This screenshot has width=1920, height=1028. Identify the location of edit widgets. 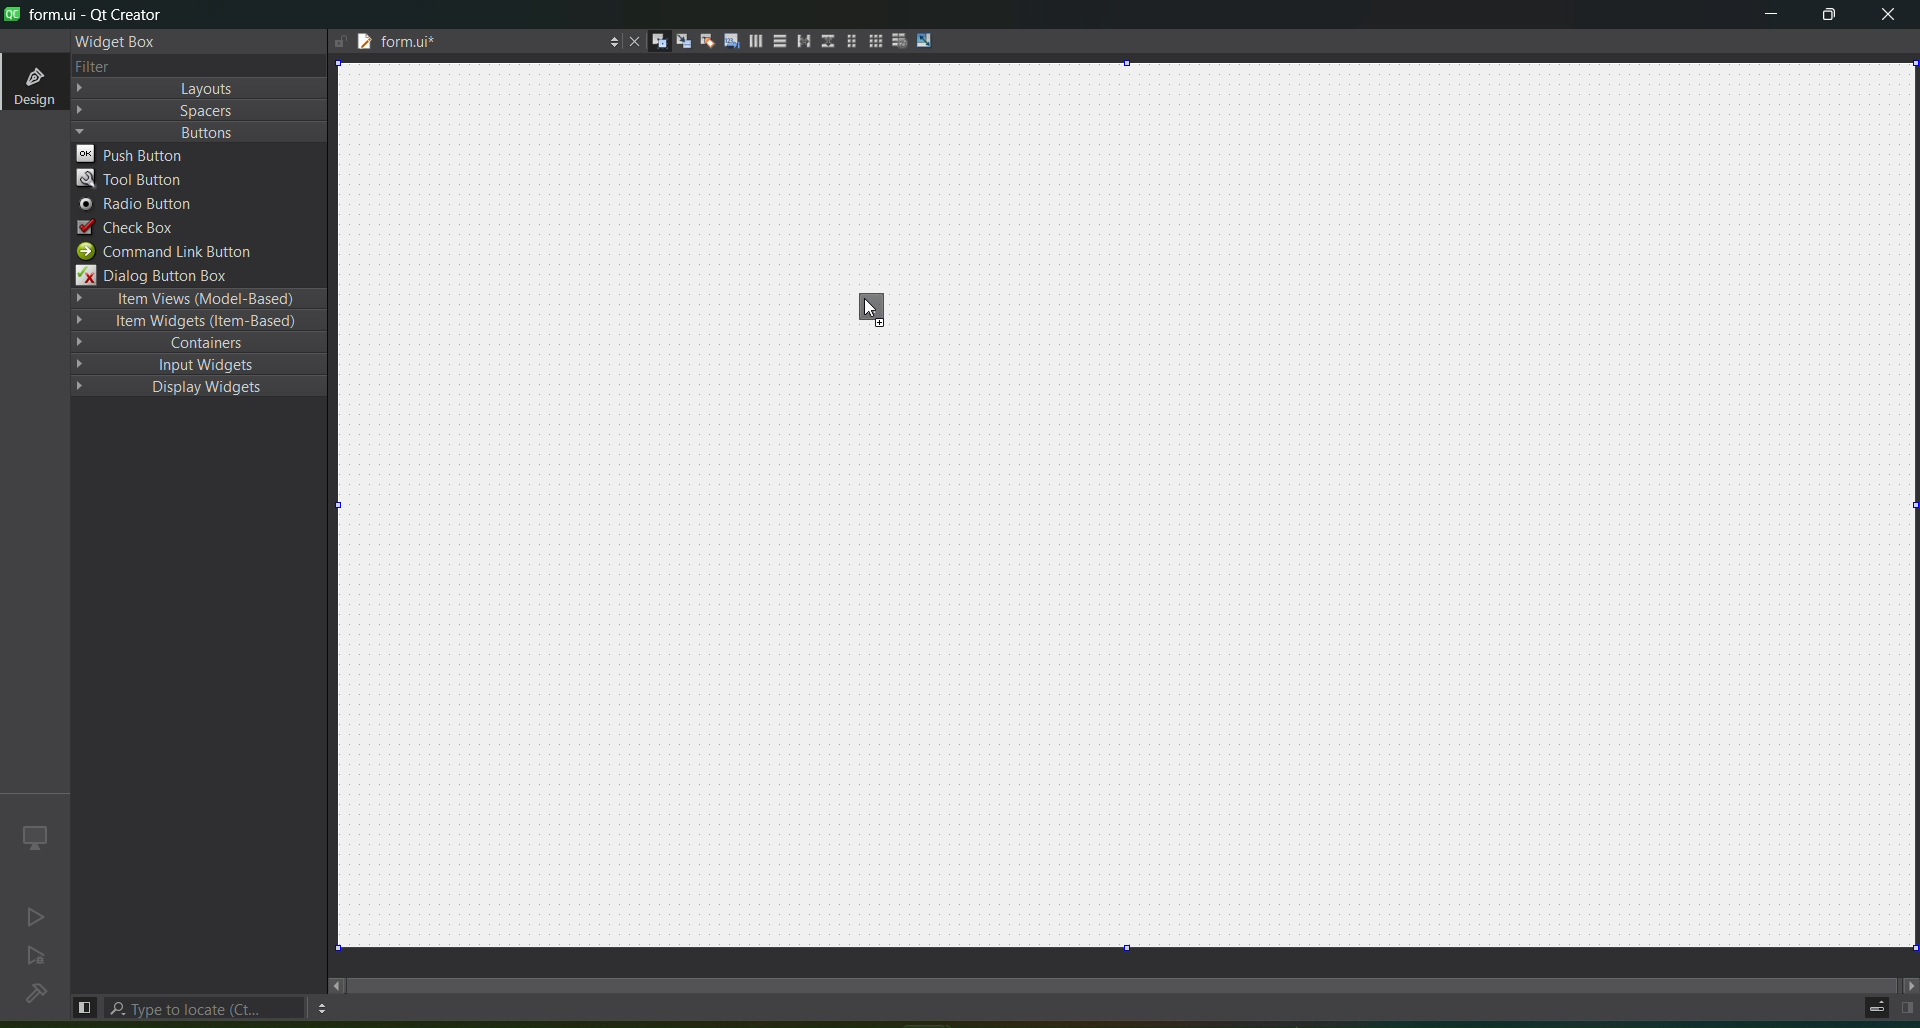
(654, 40).